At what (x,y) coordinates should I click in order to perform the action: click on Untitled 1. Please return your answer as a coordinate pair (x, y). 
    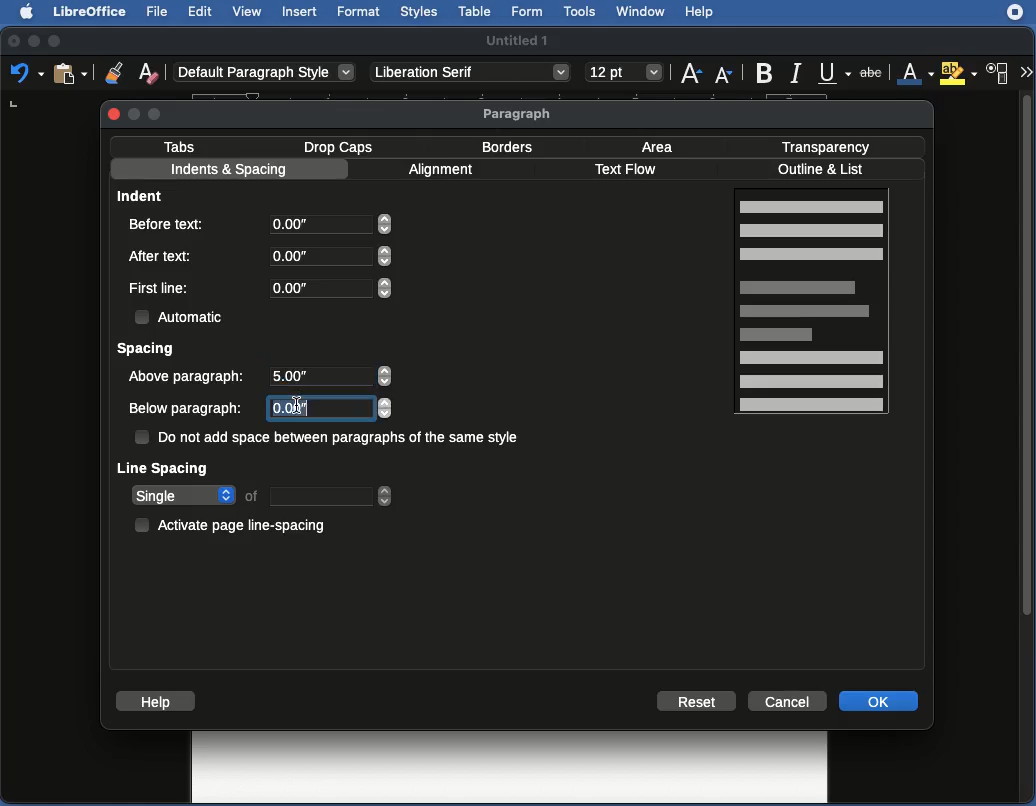
    Looking at the image, I should click on (519, 39).